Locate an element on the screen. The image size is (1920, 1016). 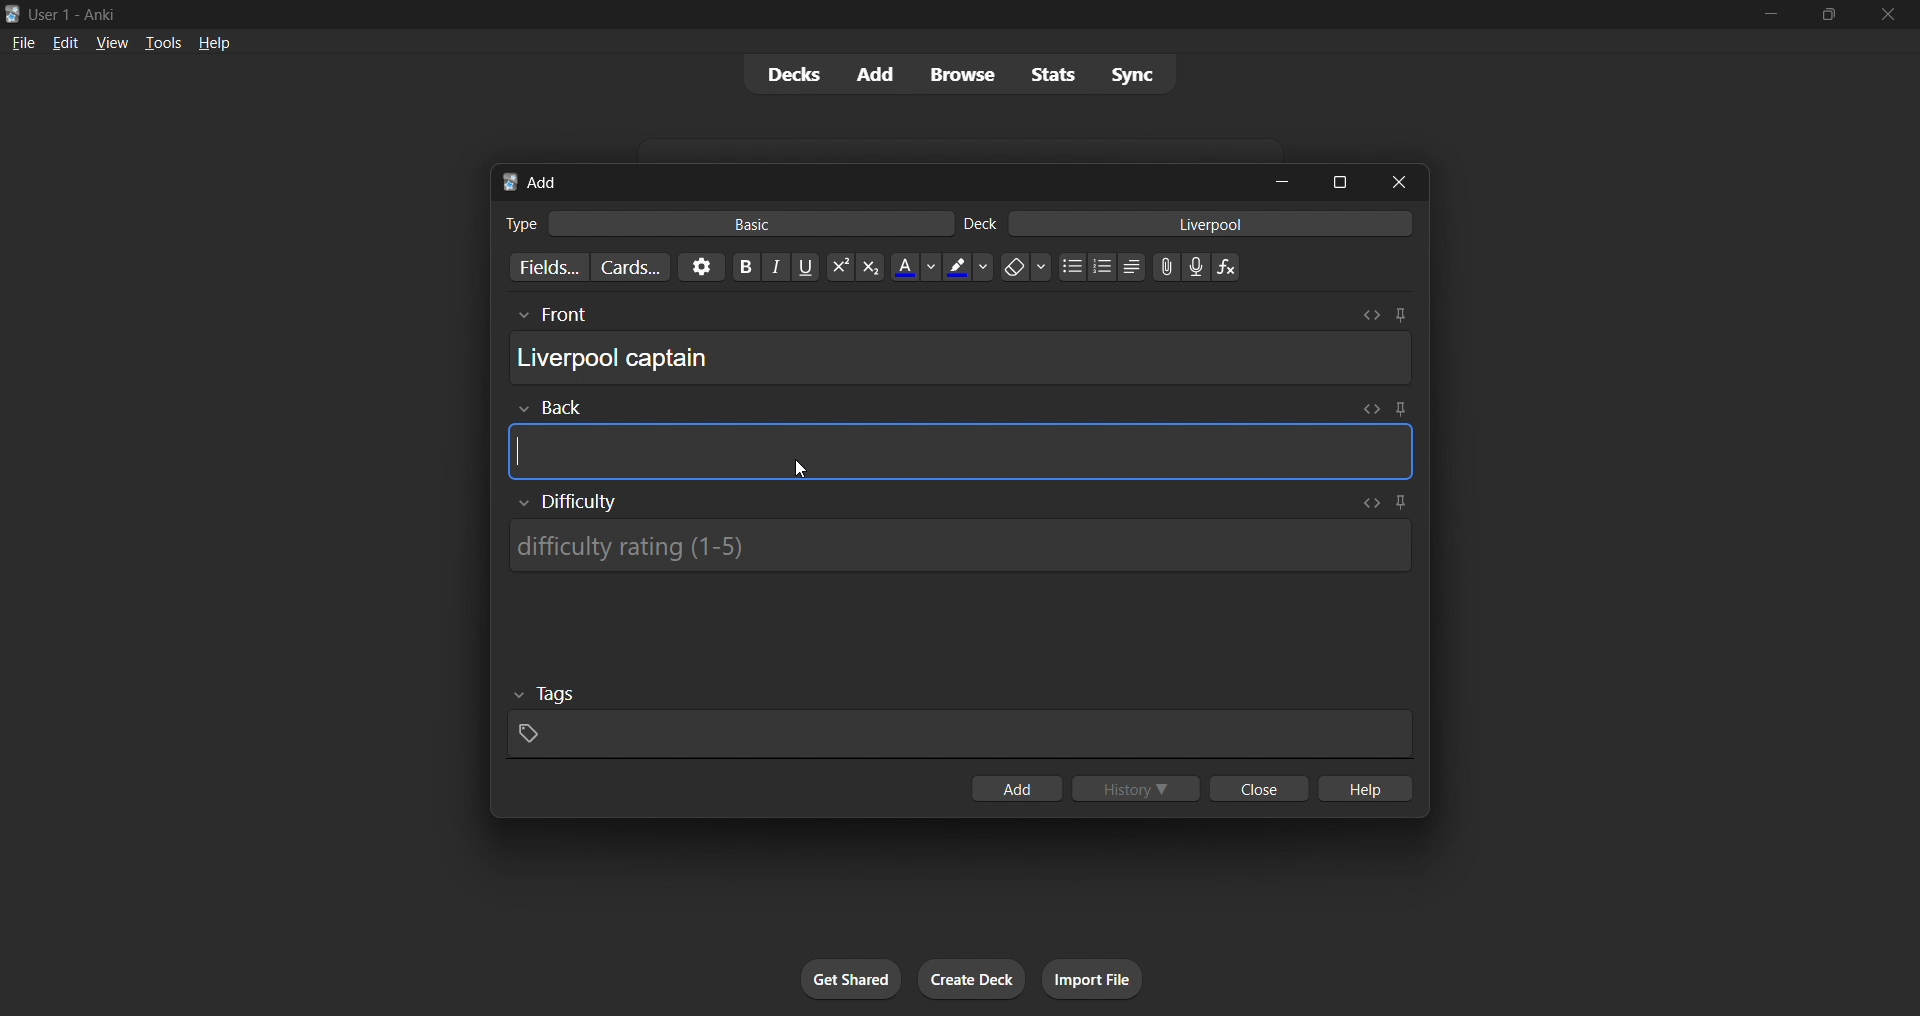
Text is located at coordinates (520, 224).